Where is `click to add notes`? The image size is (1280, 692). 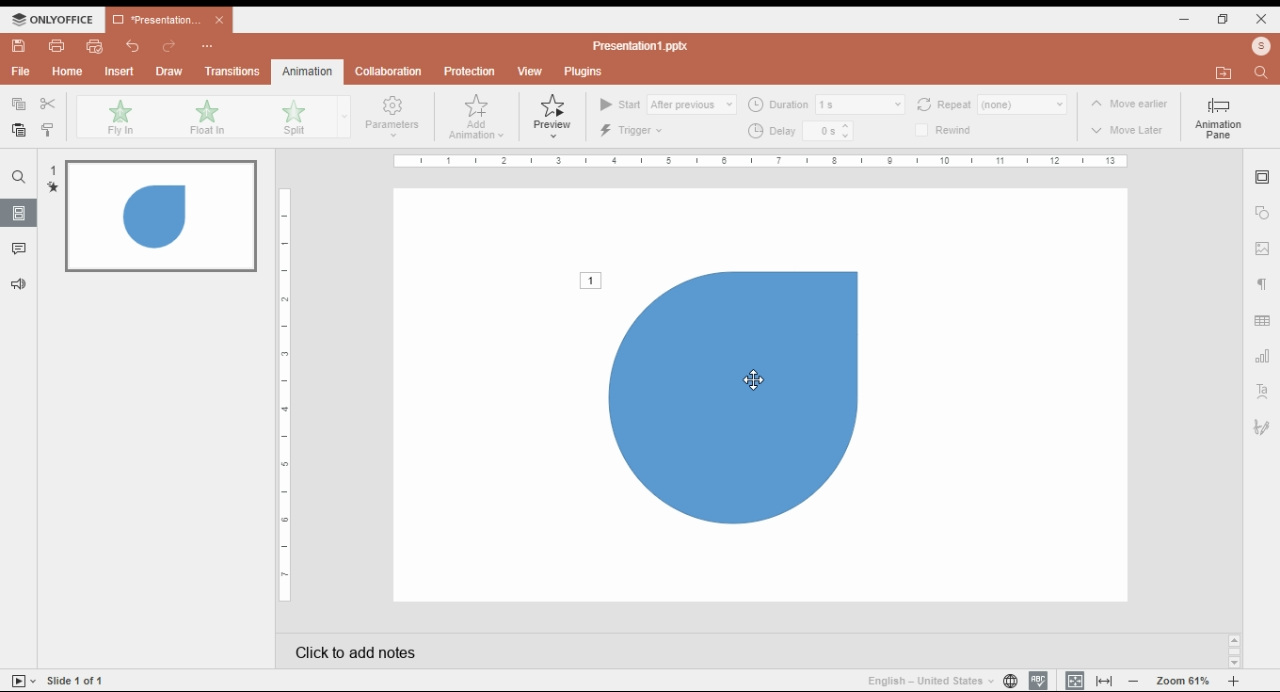
click to add notes is located at coordinates (564, 652).